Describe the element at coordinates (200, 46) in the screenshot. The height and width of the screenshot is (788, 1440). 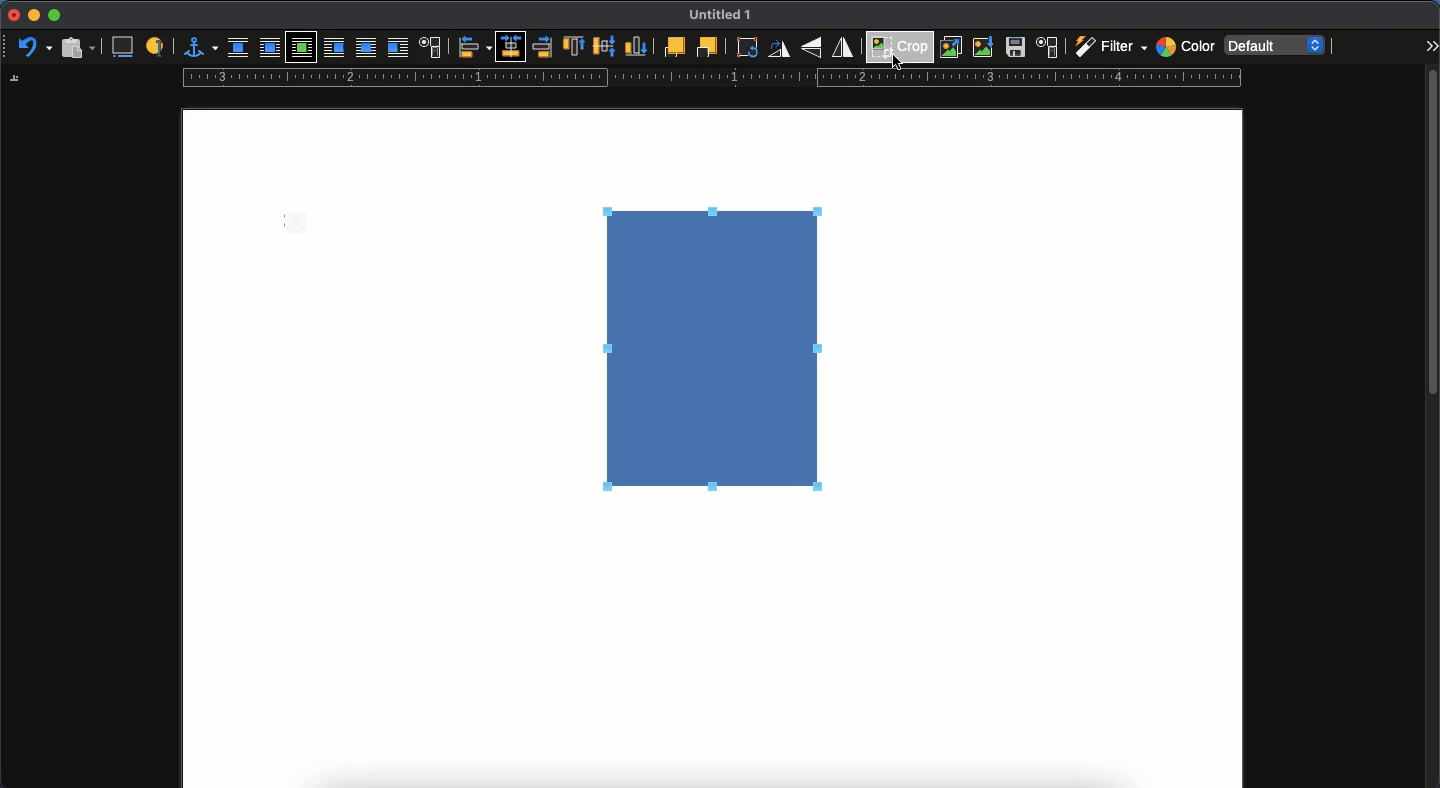
I see `anchor for object` at that location.